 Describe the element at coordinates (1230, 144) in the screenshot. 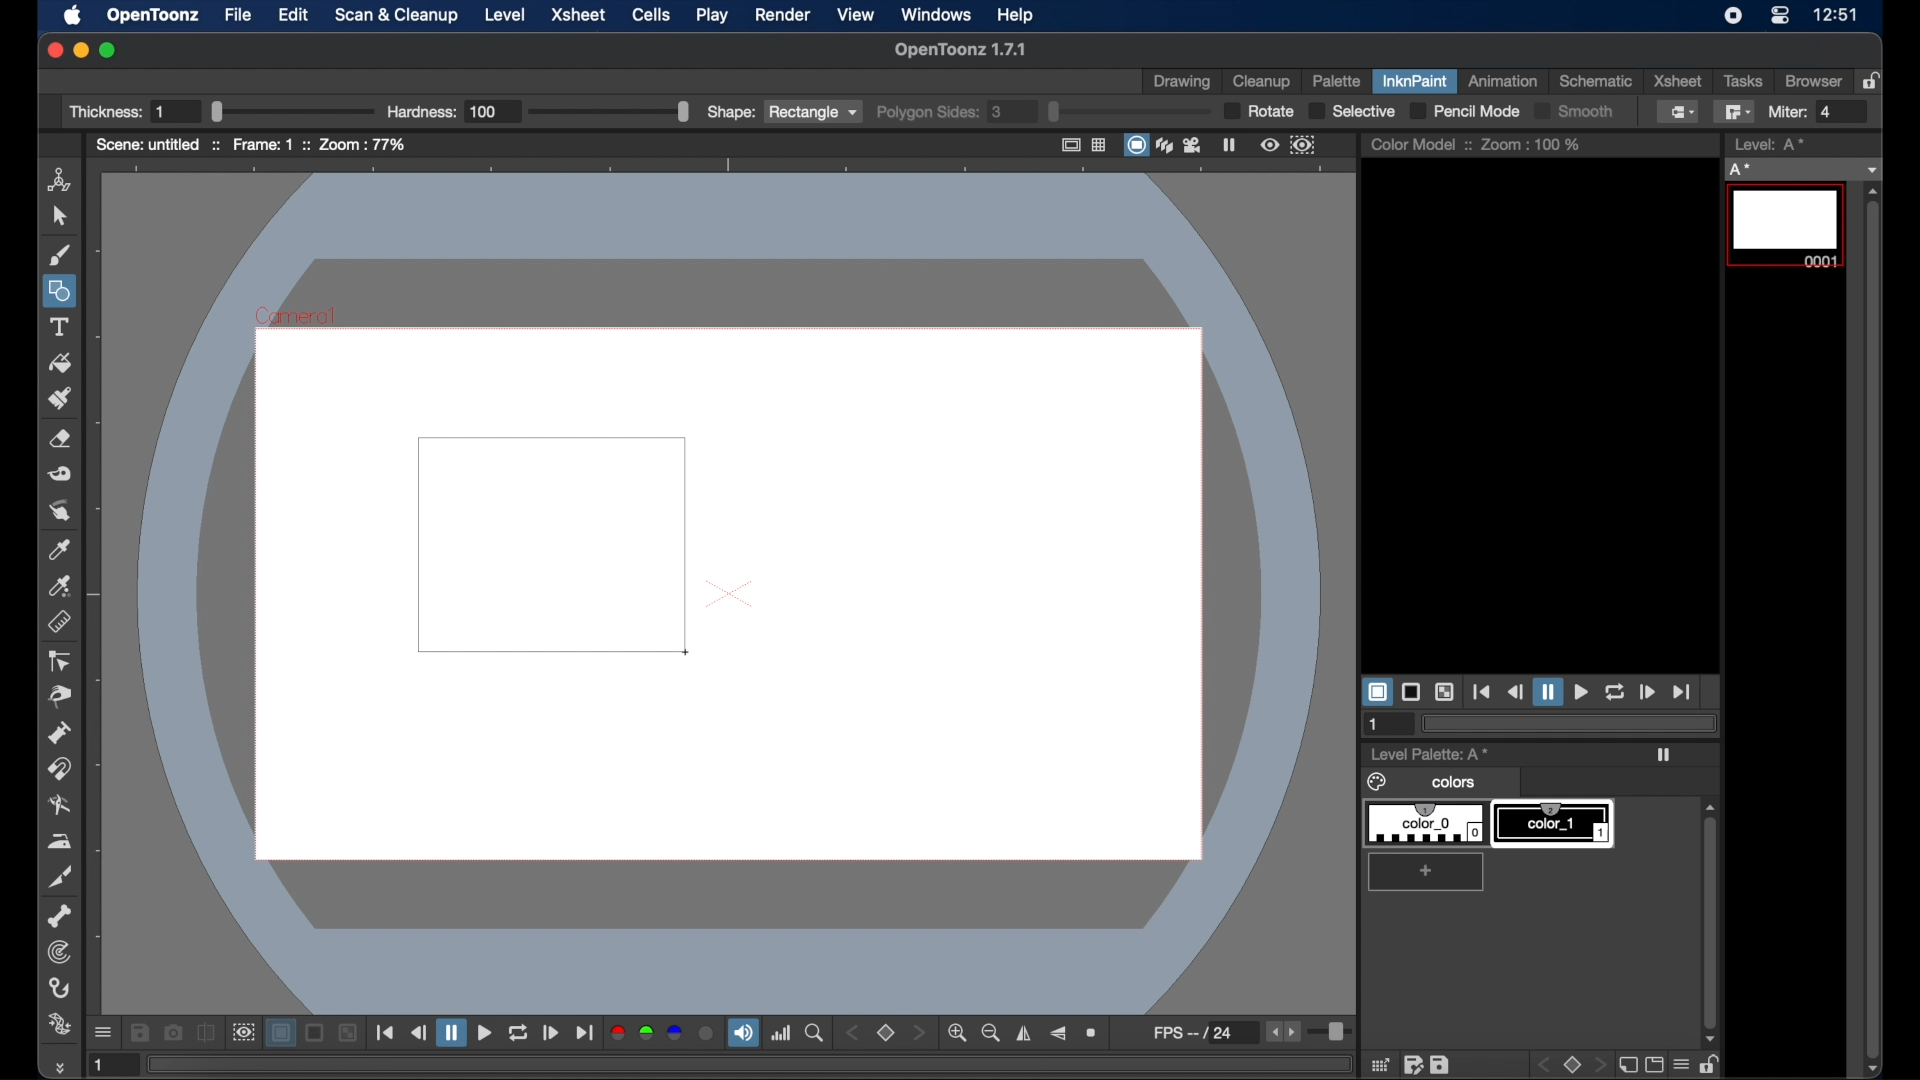

I see `freeze` at that location.